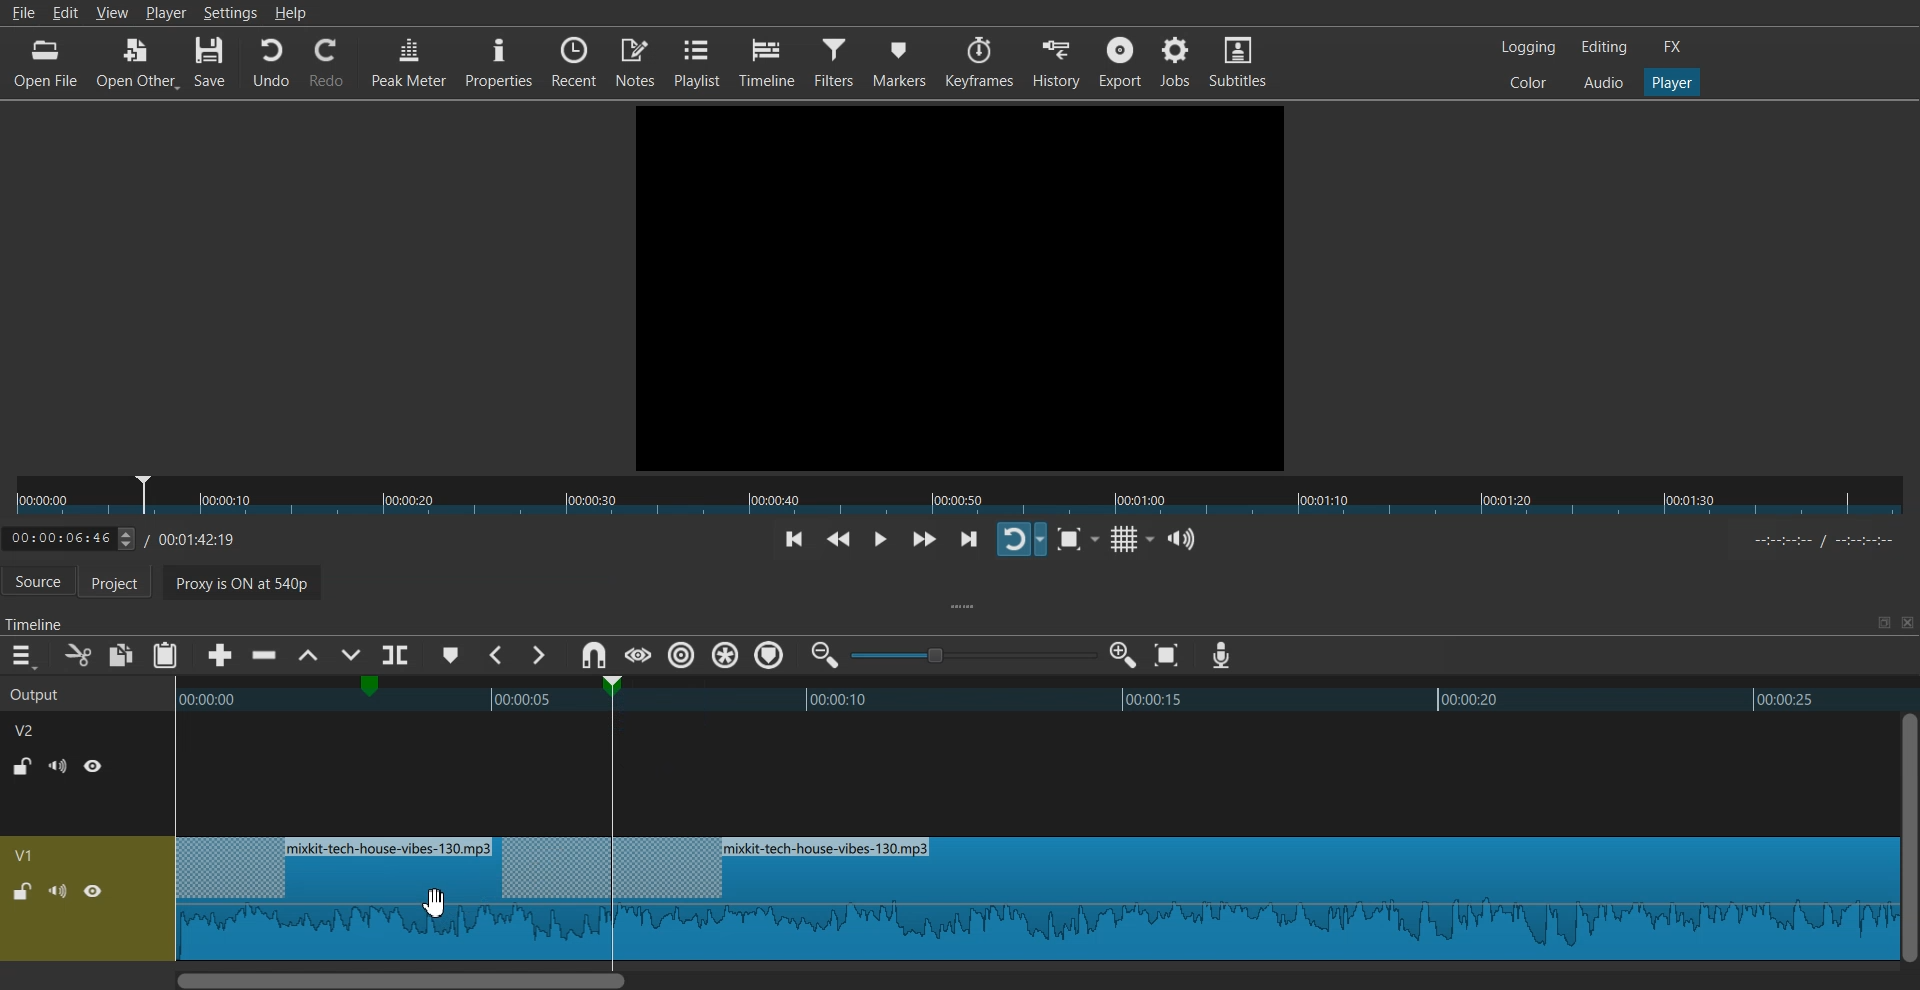 This screenshot has width=1920, height=990. I want to click on Editing, so click(1604, 46).